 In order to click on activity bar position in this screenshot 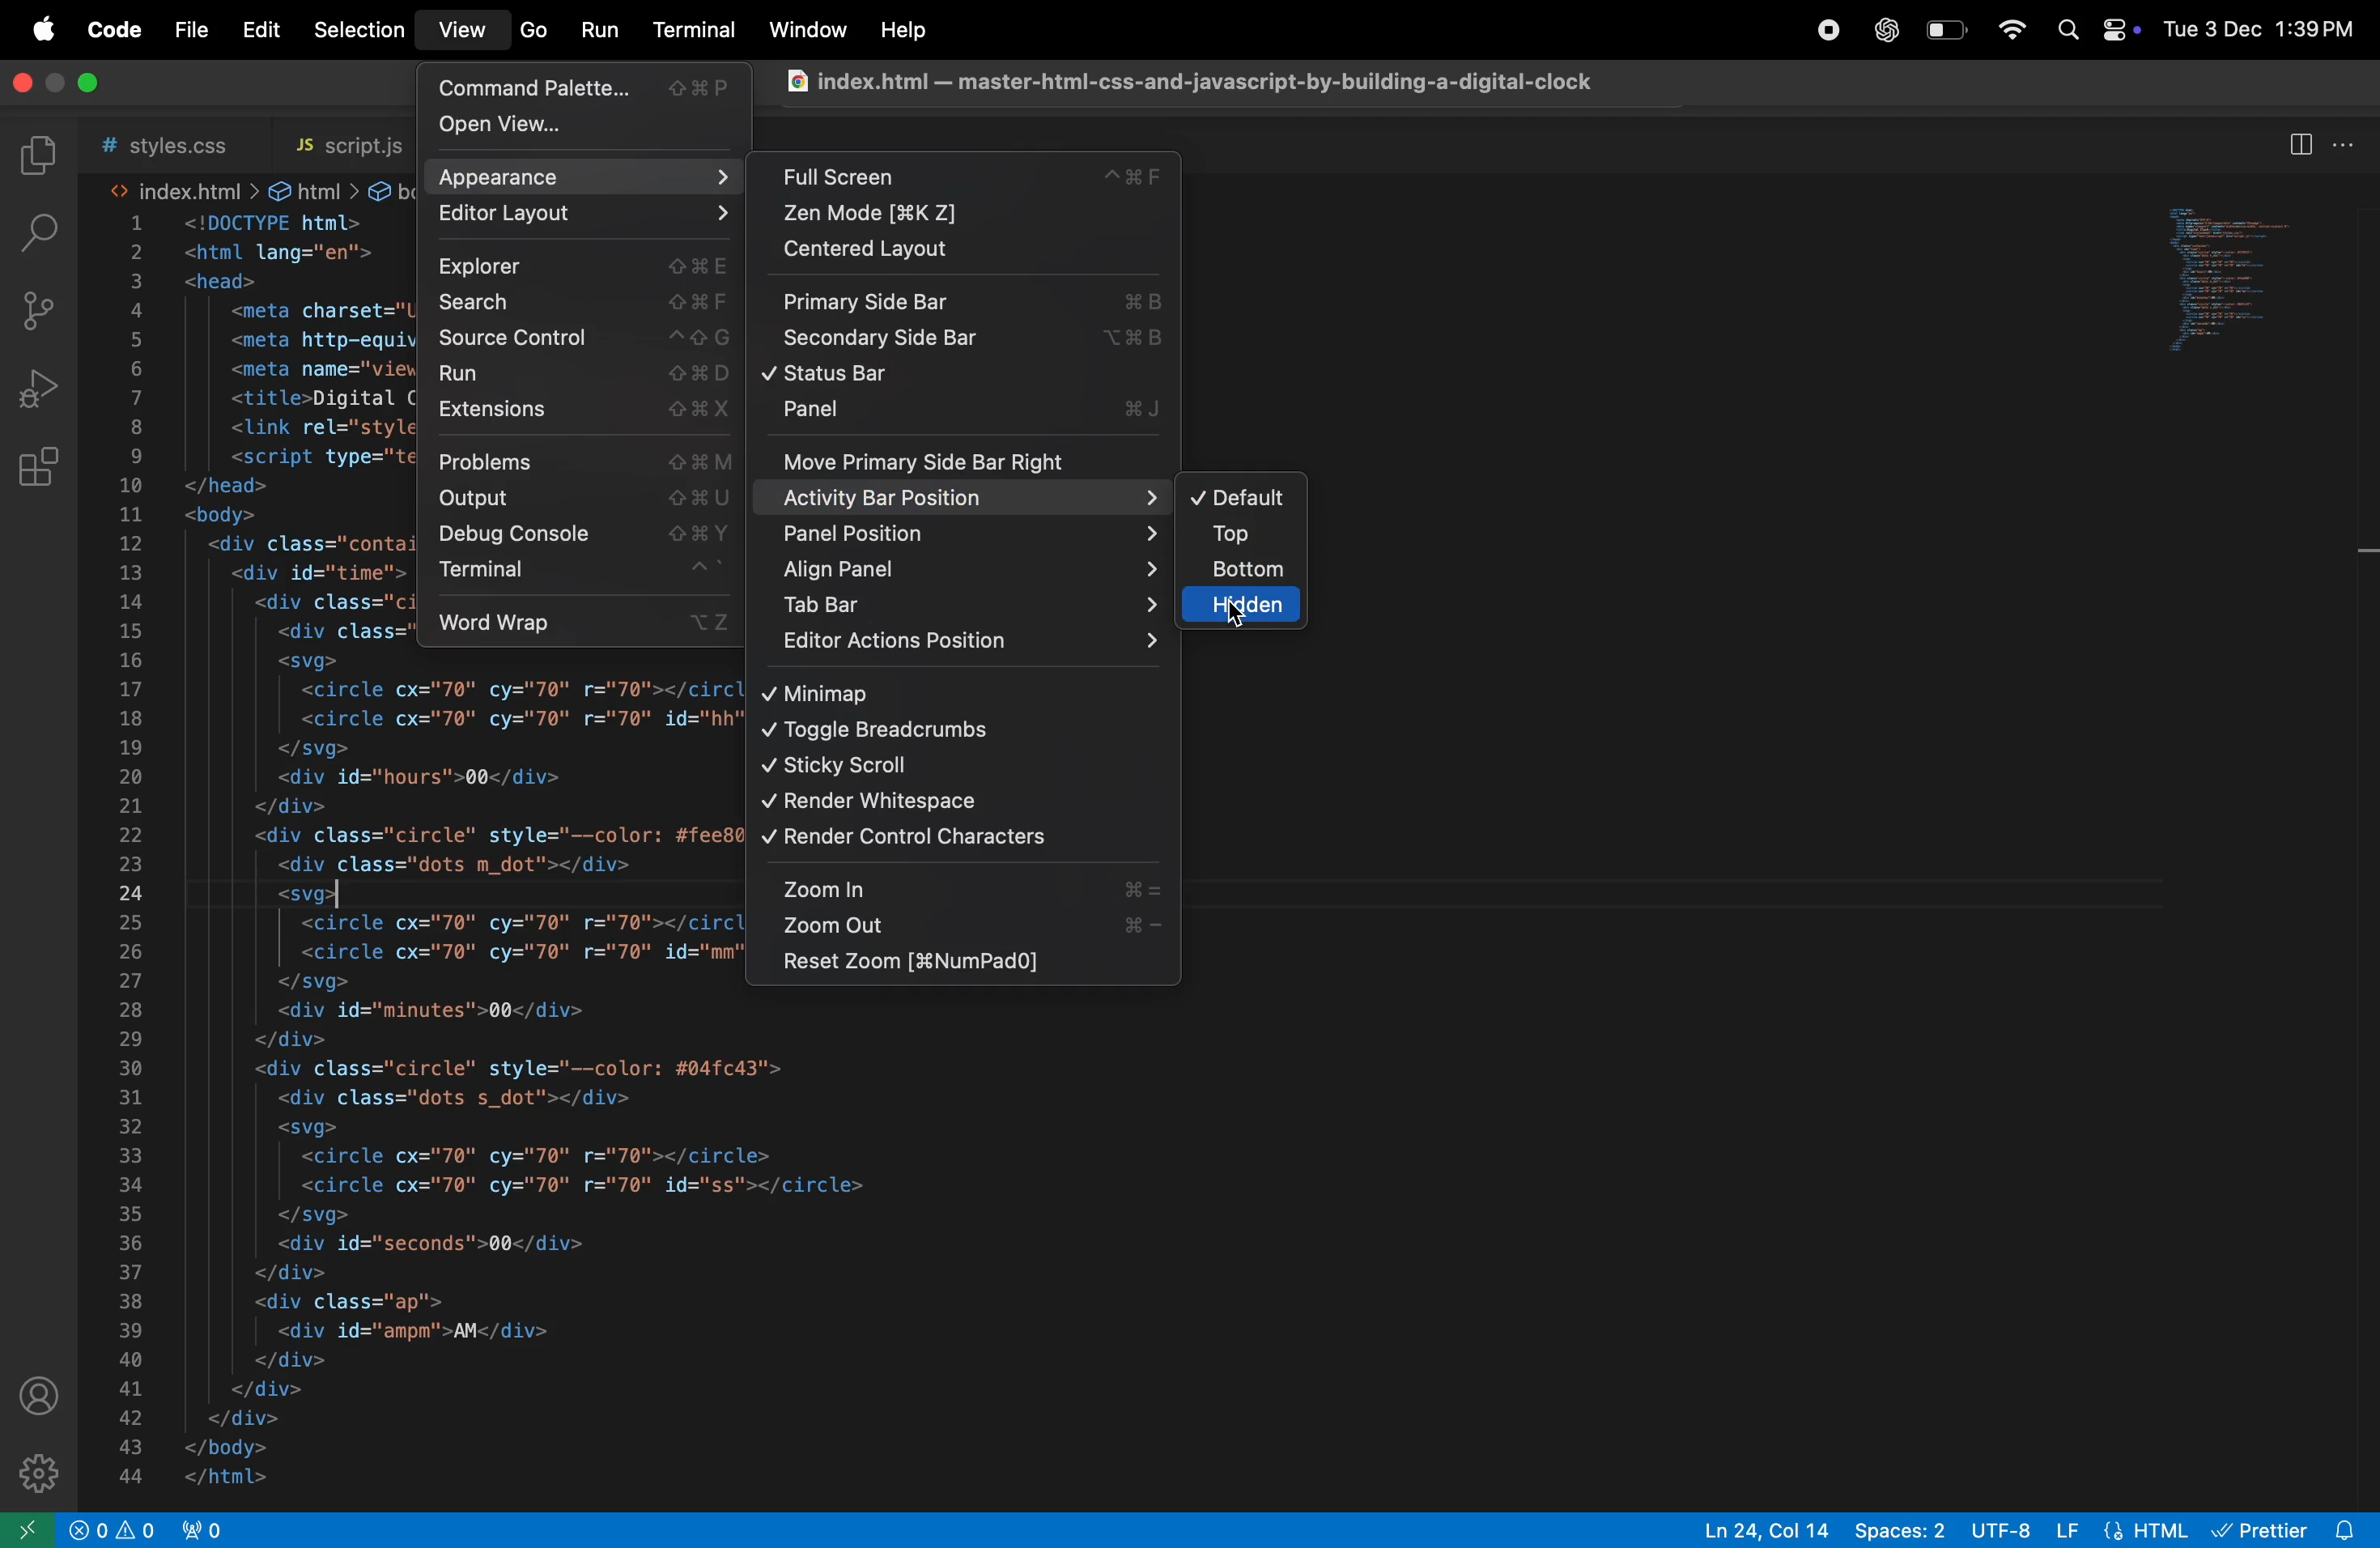, I will do `click(963, 502)`.